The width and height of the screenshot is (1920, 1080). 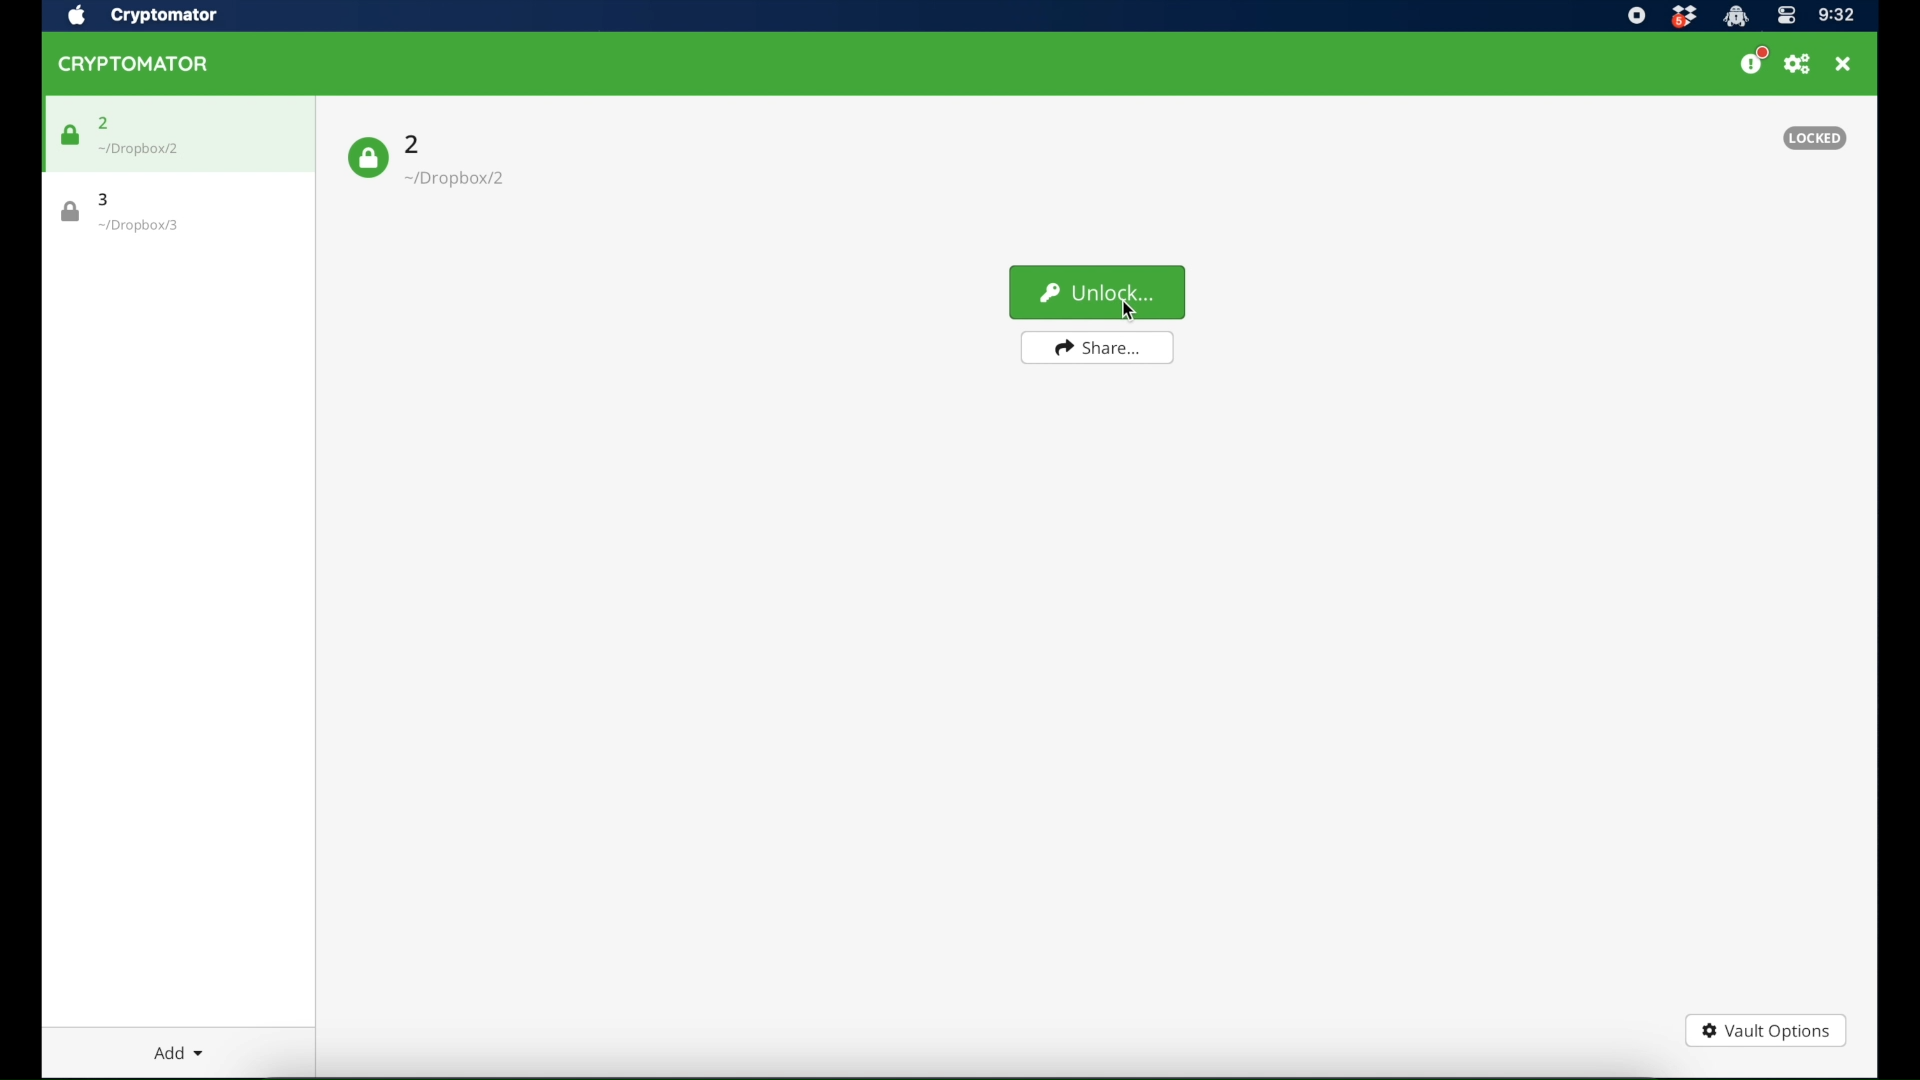 I want to click on vault location, so click(x=138, y=225).